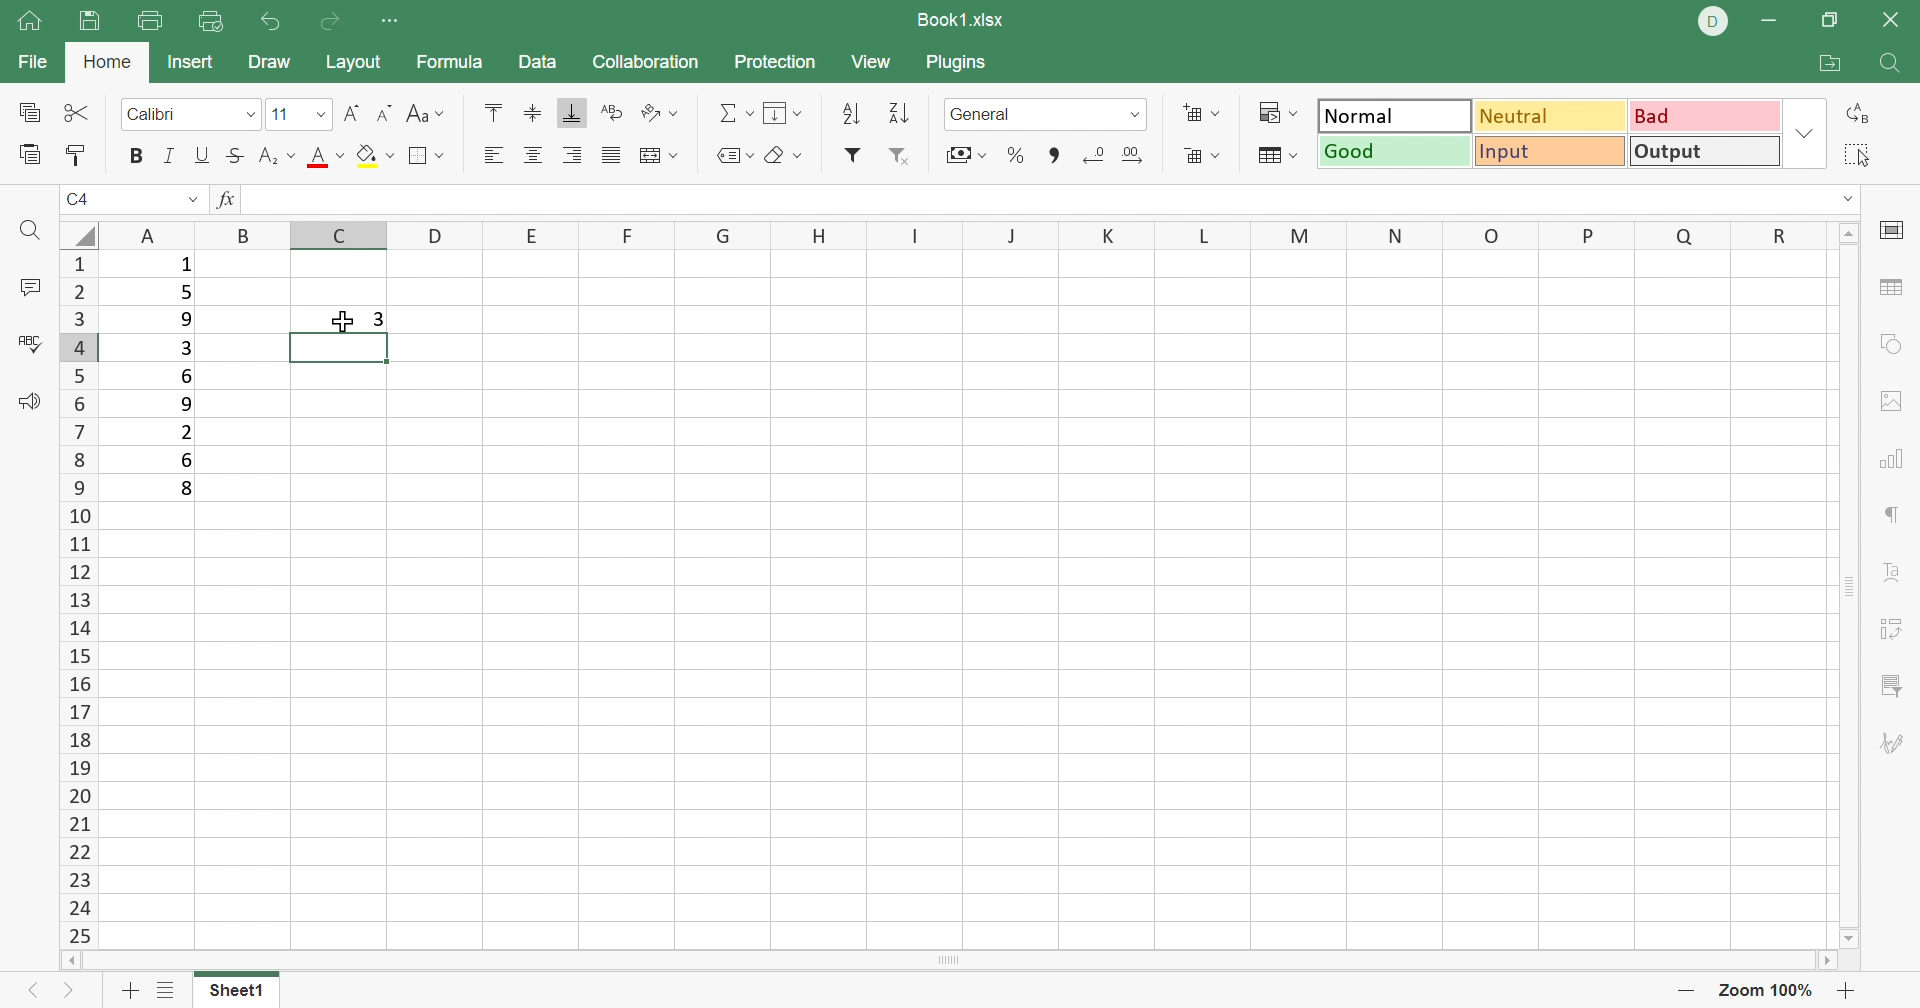 The height and width of the screenshot is (1008, 1920). What do you see at coordinates (493, 155) in the screenshot?
I see `Align left` at bounding box center [493, 155].